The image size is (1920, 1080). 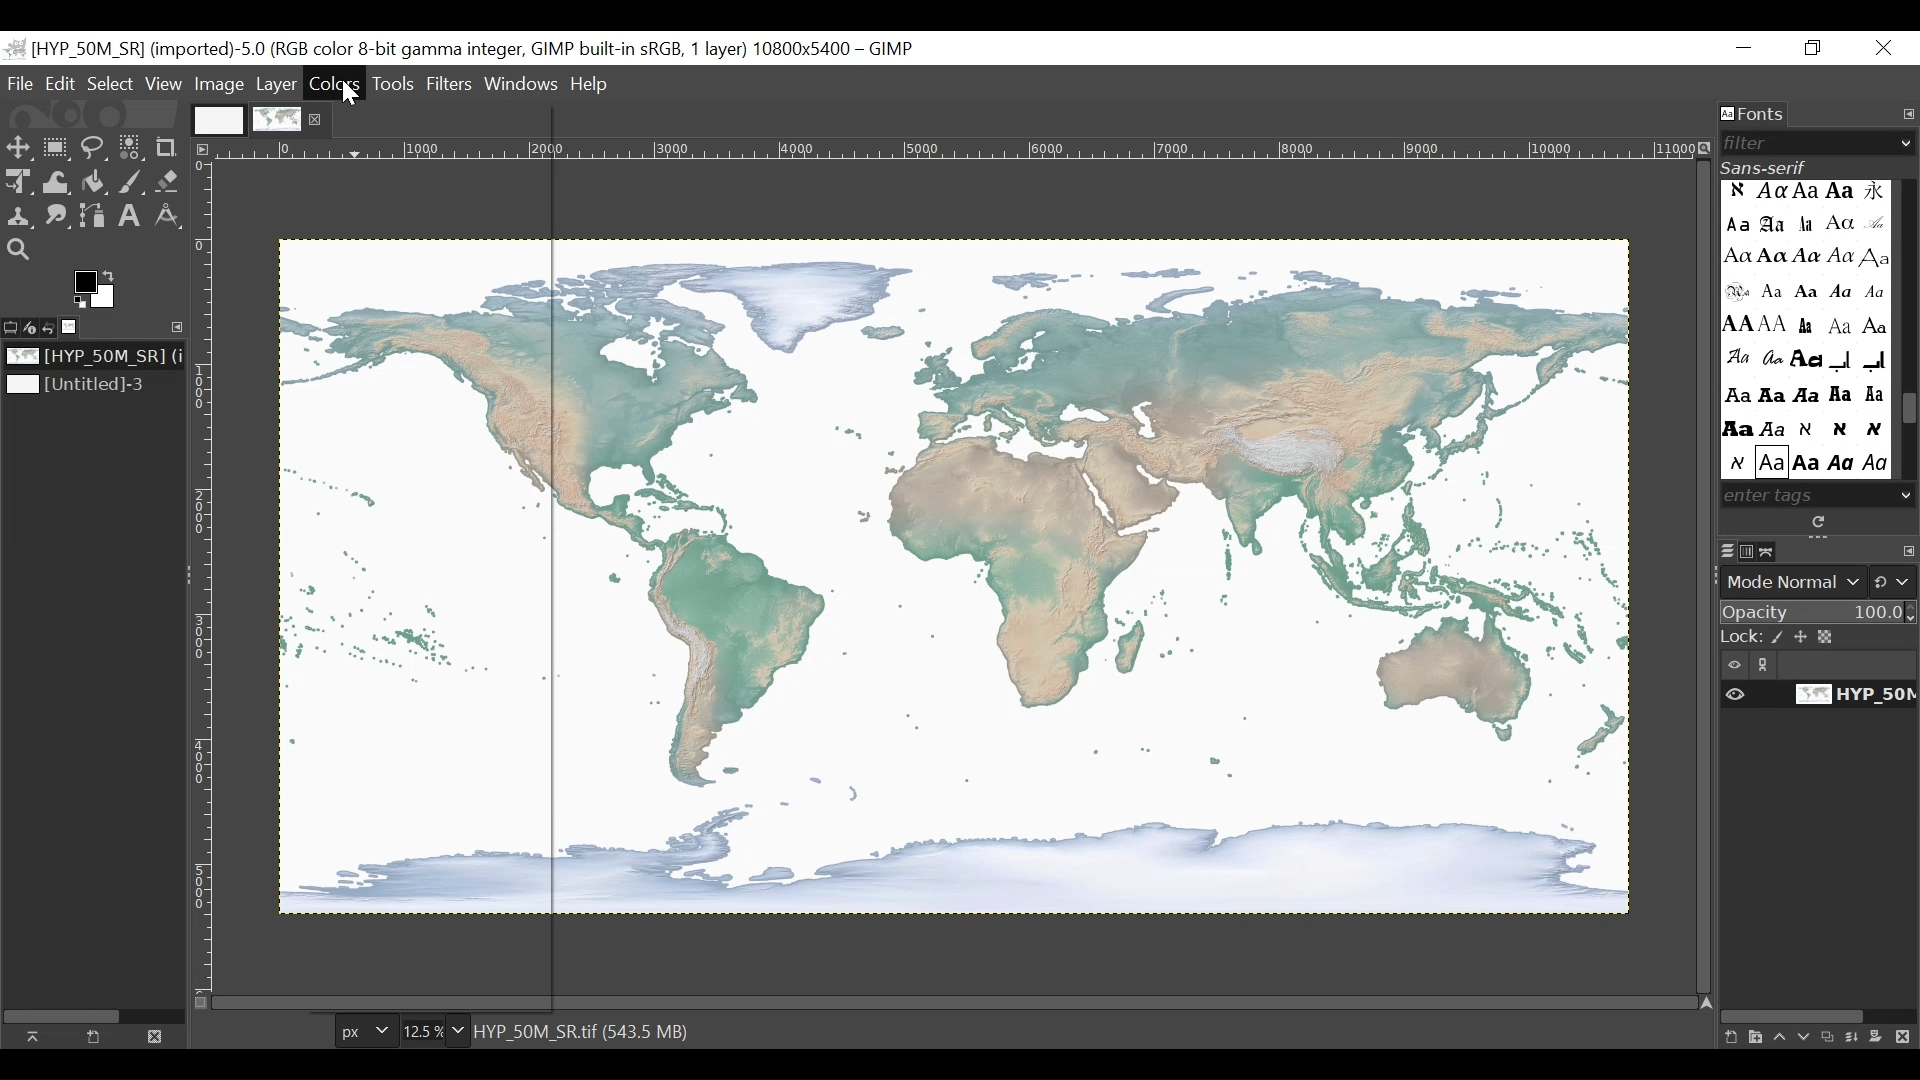 What do you see at coordinates (12, 325) in the screenshot?
I see `Tool options` at bounding box center [12, 325].